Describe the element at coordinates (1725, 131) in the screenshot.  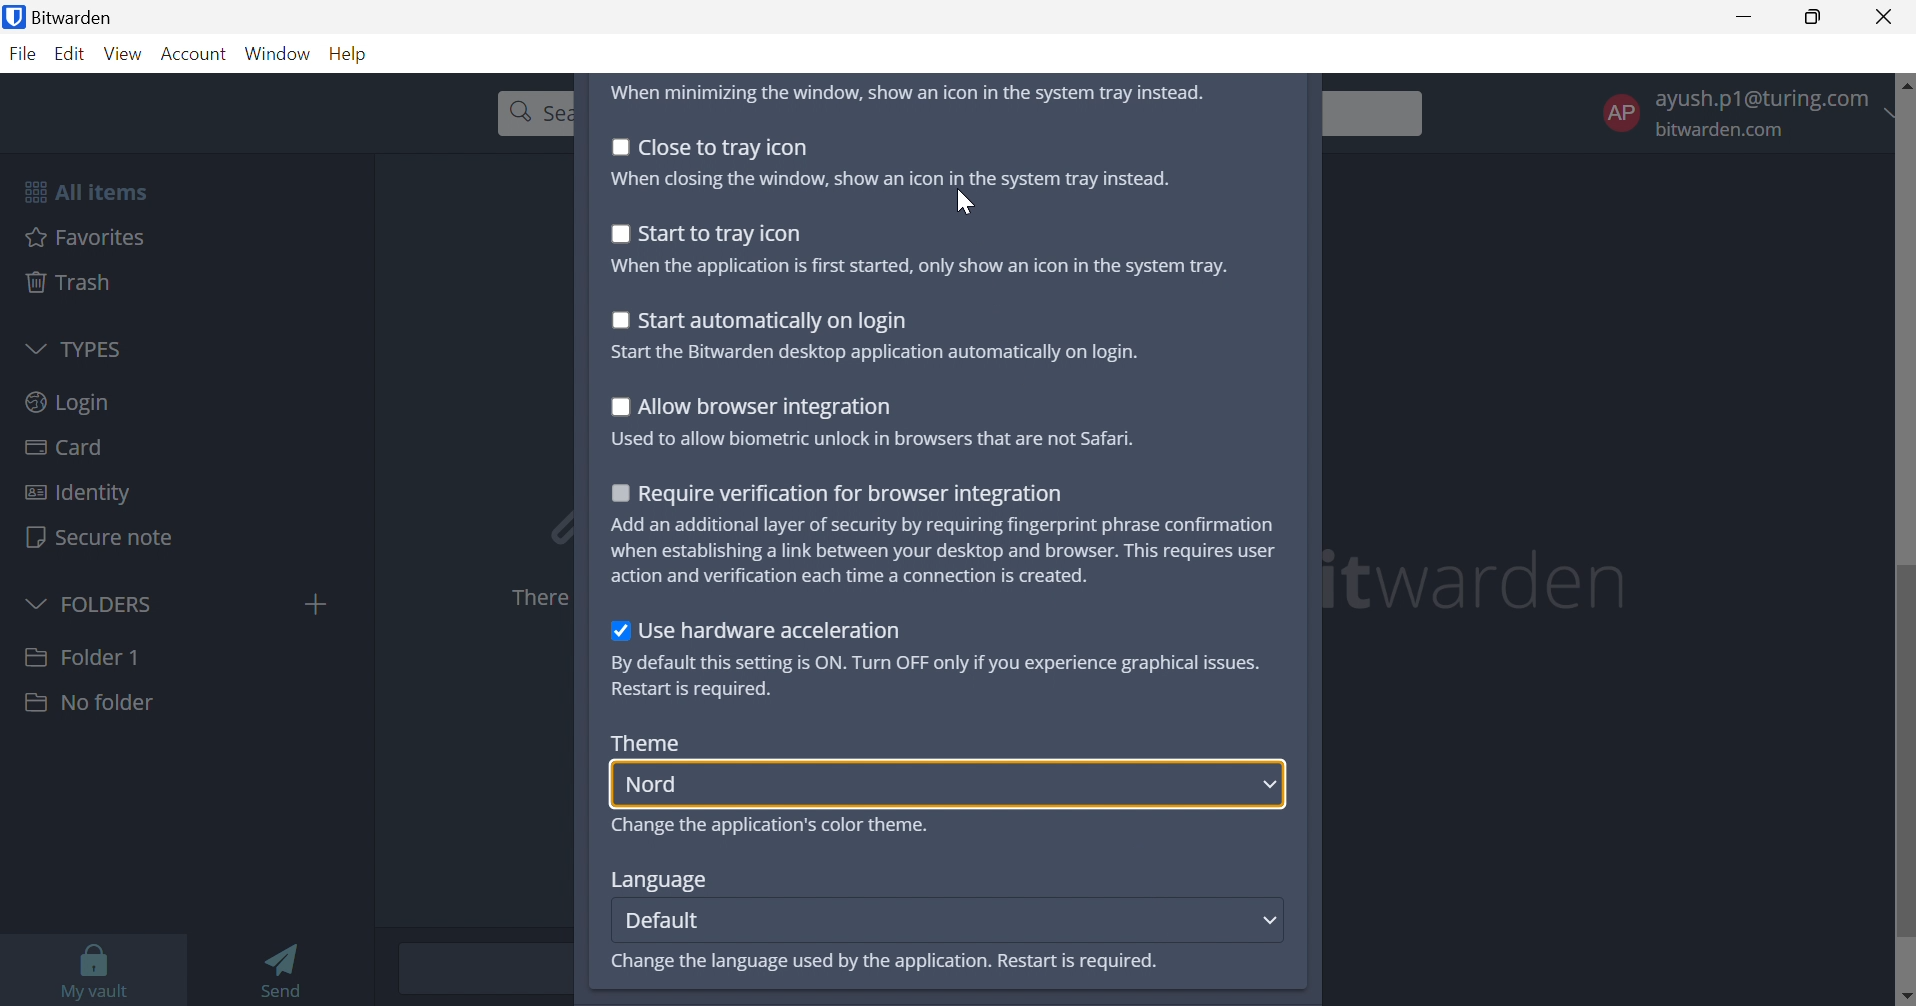
I see `bitwarden.com` at that location.